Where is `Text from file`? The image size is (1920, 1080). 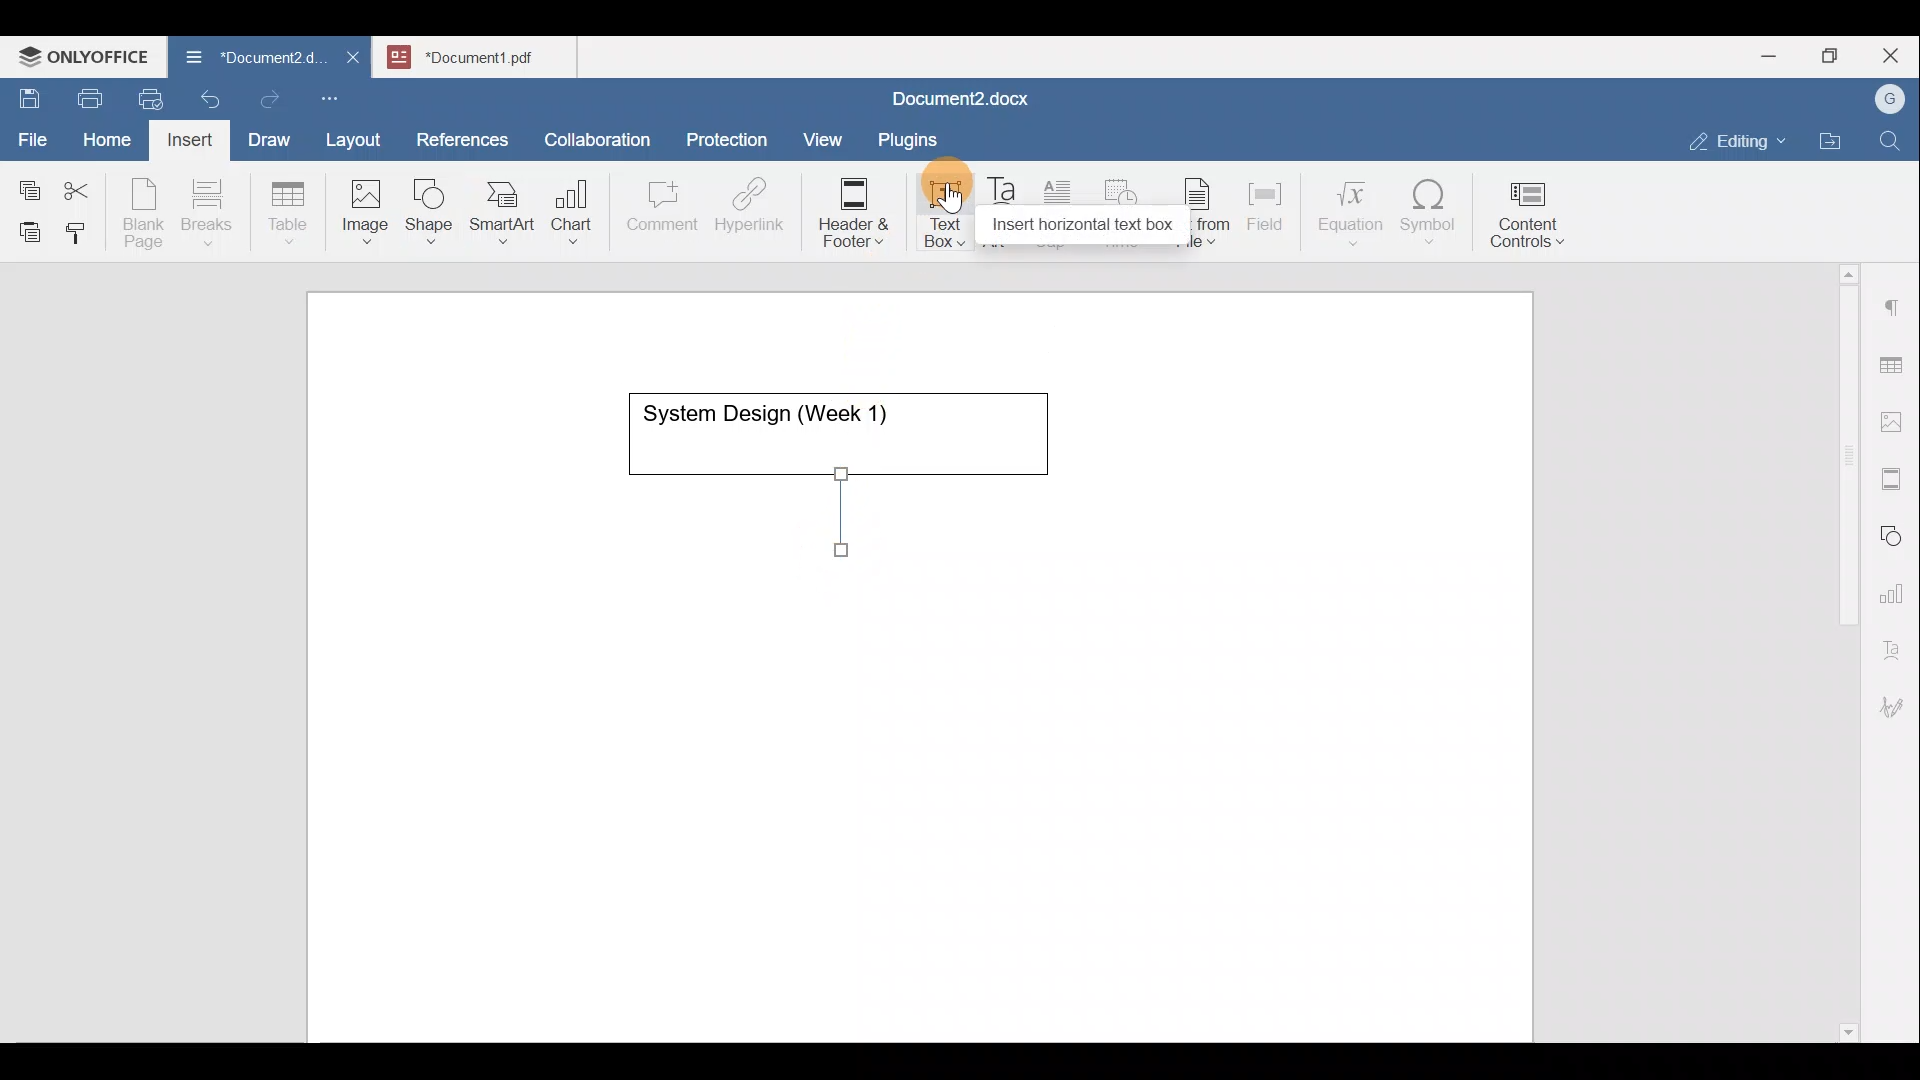 Text from file is located at coordinates (1200, 211).